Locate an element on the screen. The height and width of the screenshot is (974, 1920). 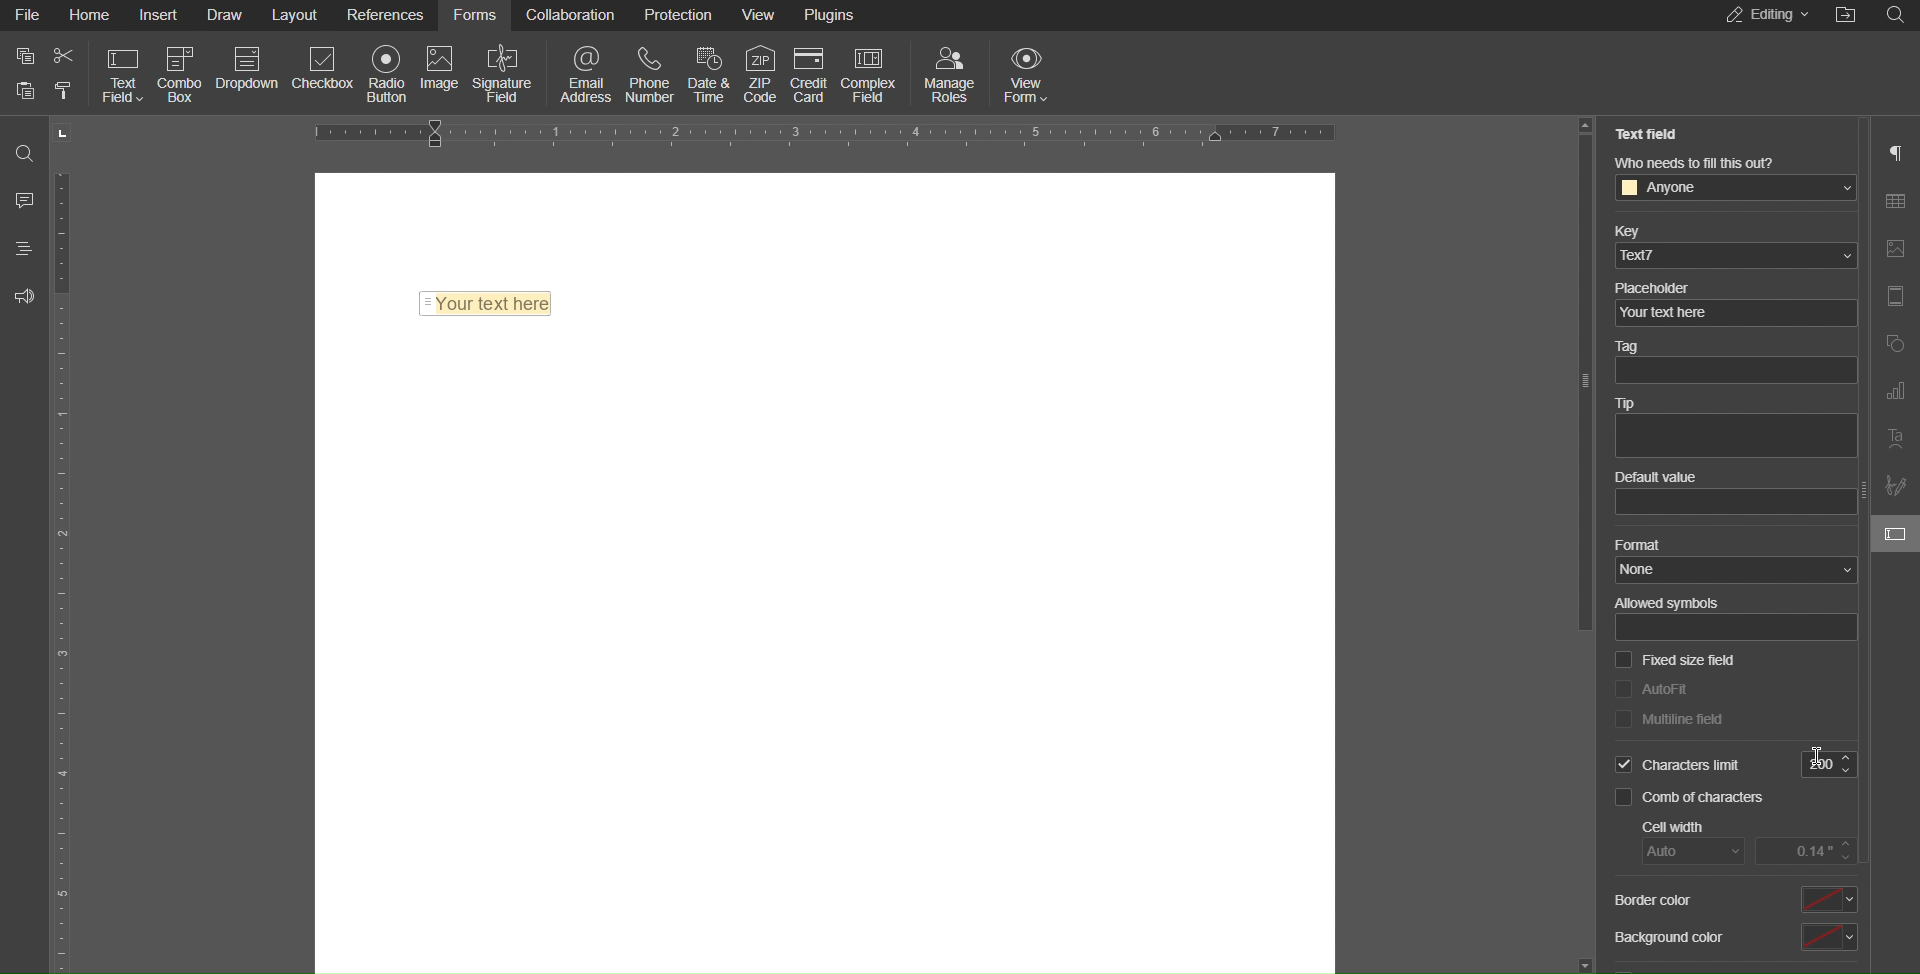
field settings is located at coordinates (1889, 533).